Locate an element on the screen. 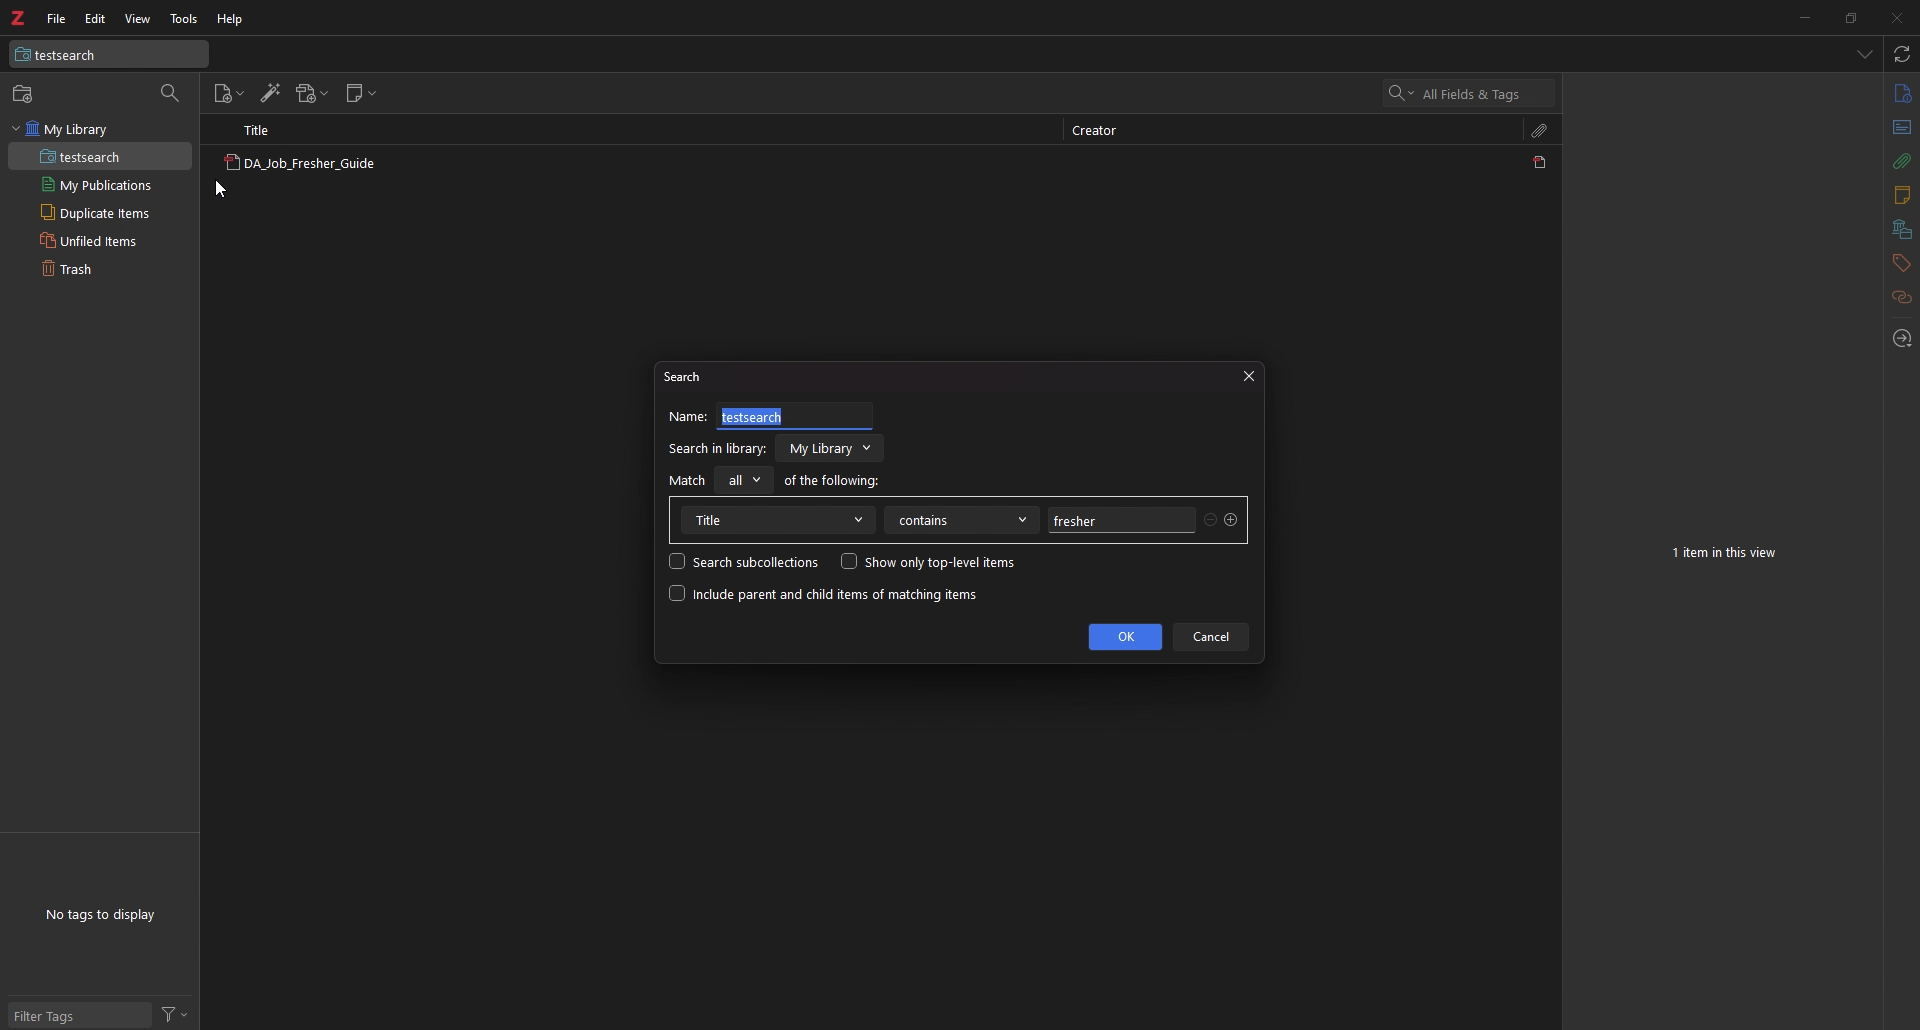  test search is located at coordinates (109, 54).